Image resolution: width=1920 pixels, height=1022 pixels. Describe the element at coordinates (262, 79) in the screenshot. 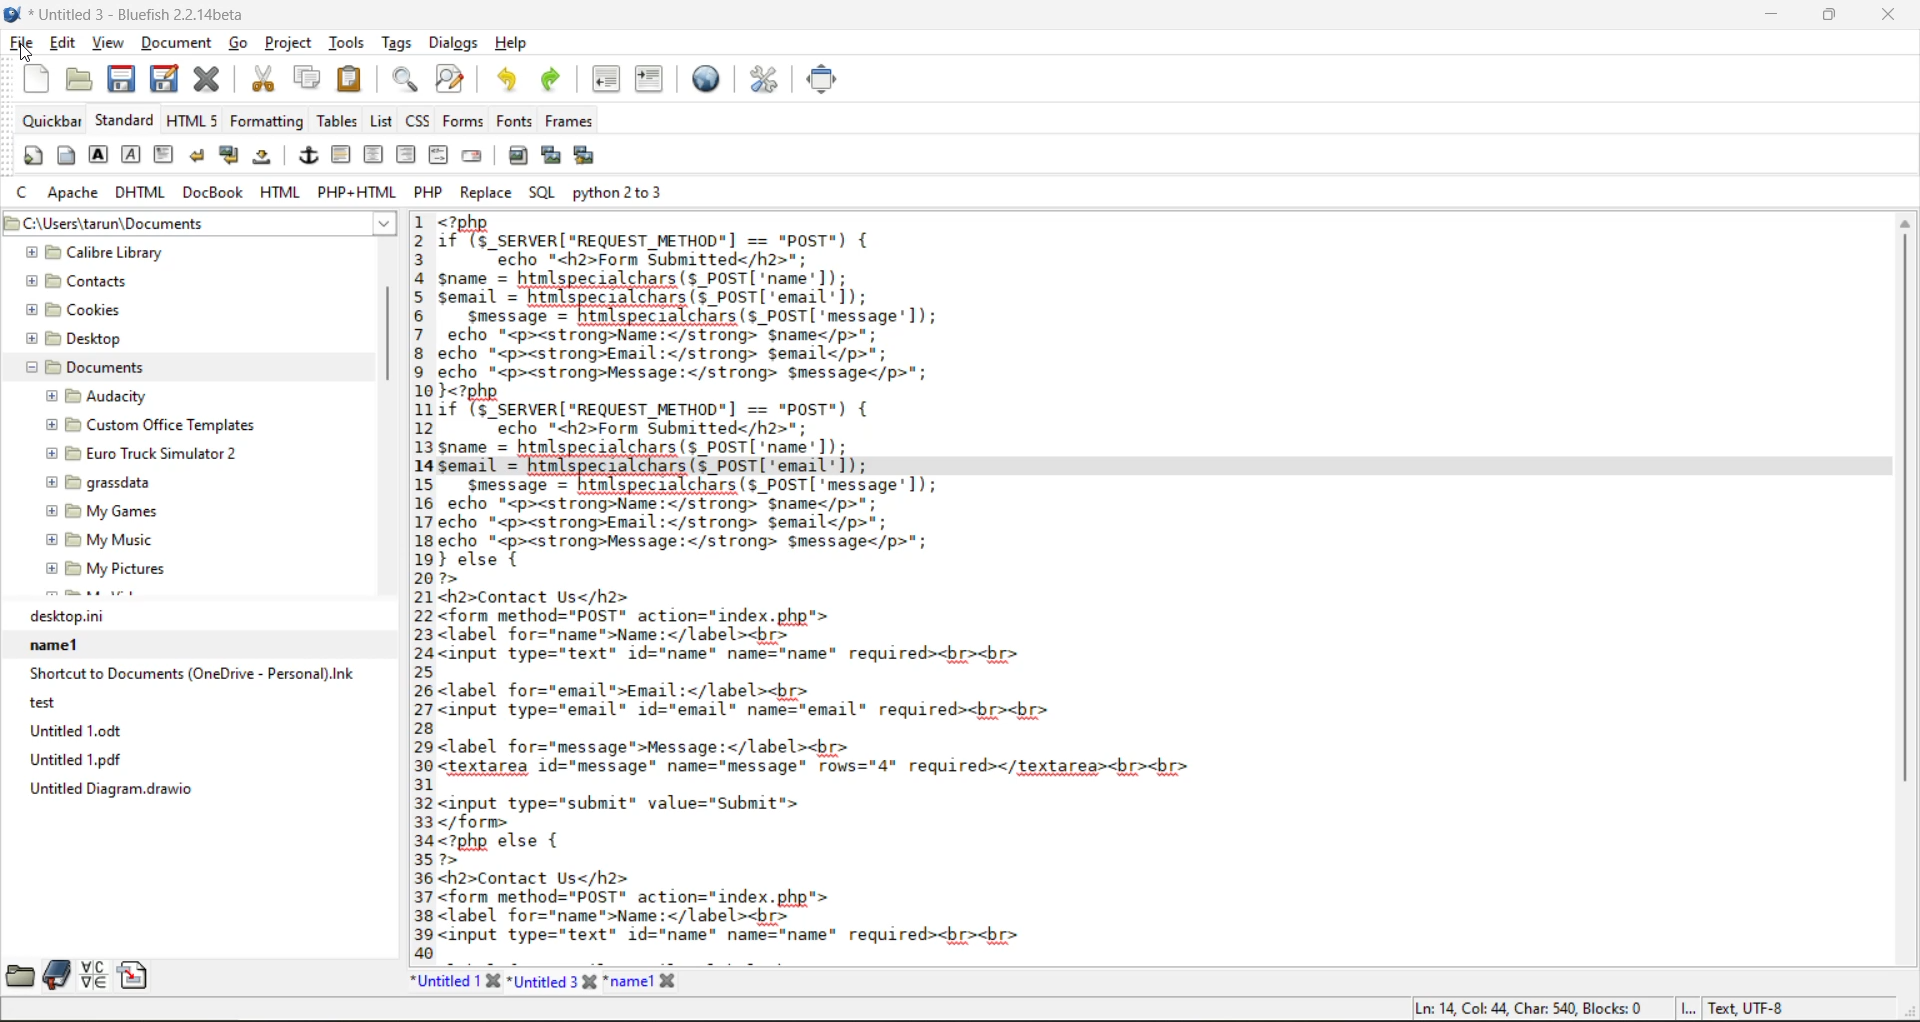

I see `cut` at that location.